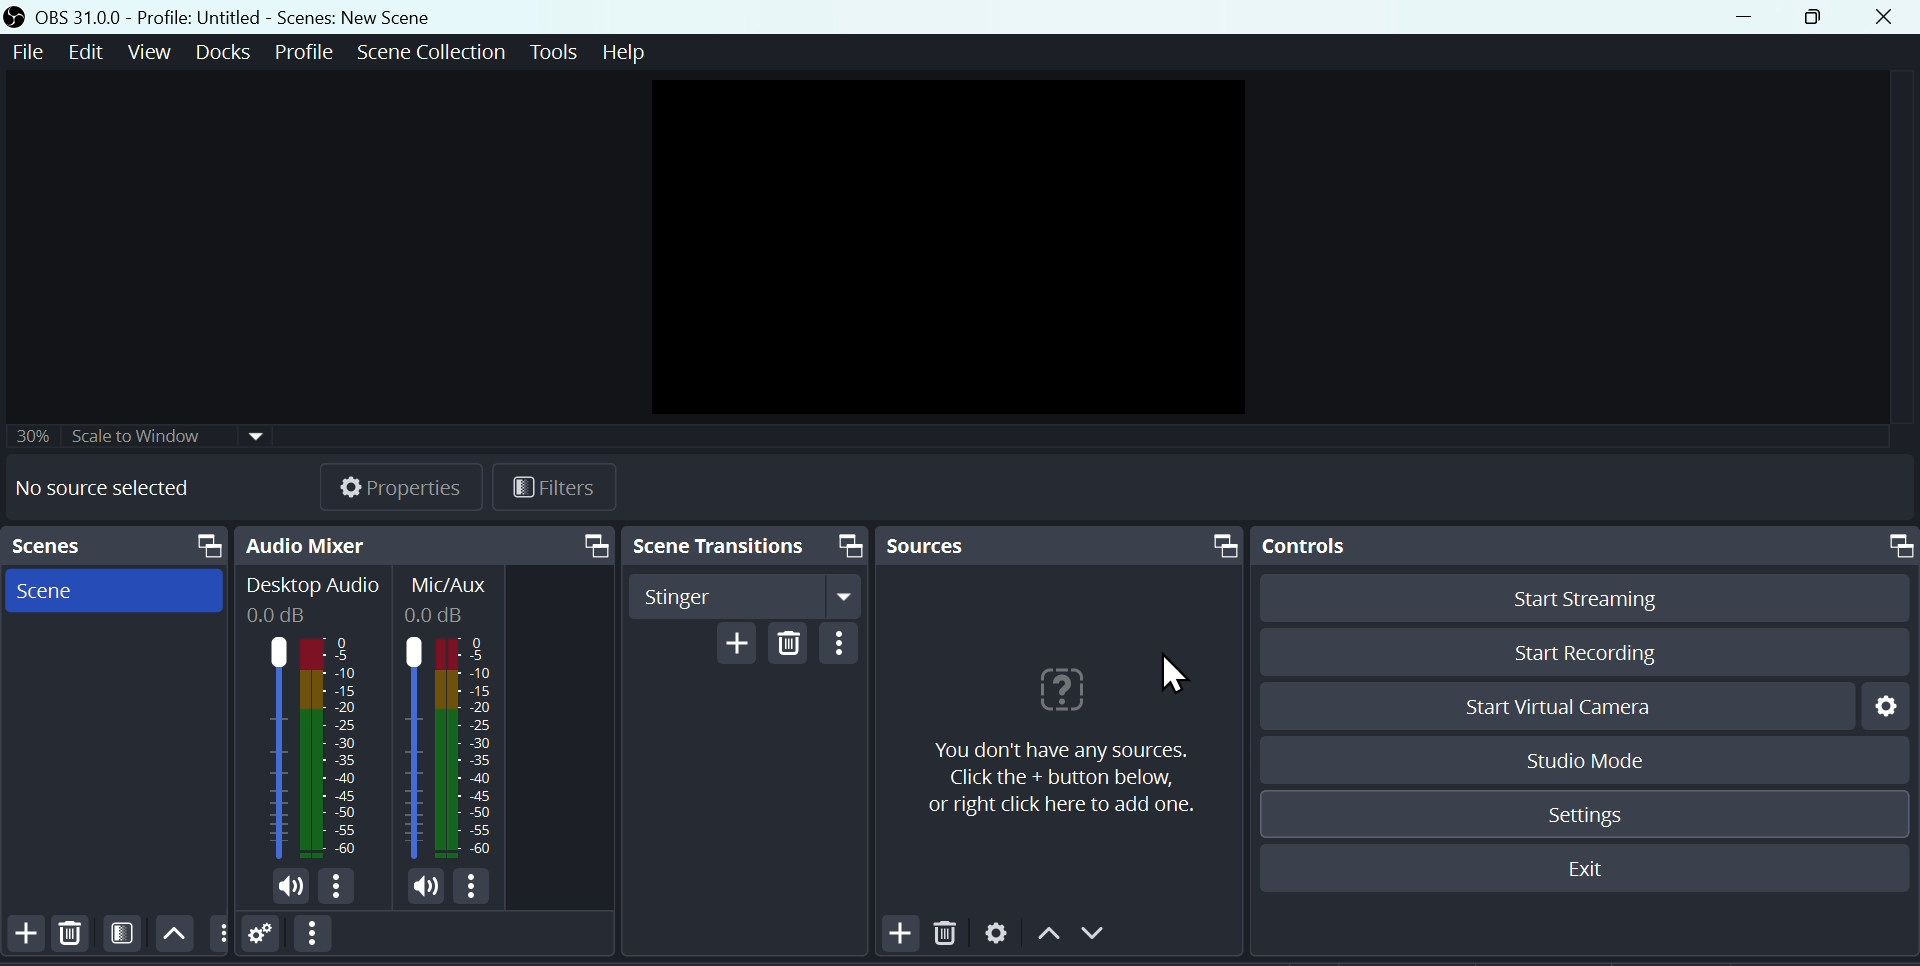  I want to click on Desktop Audio, so click(306, 713).